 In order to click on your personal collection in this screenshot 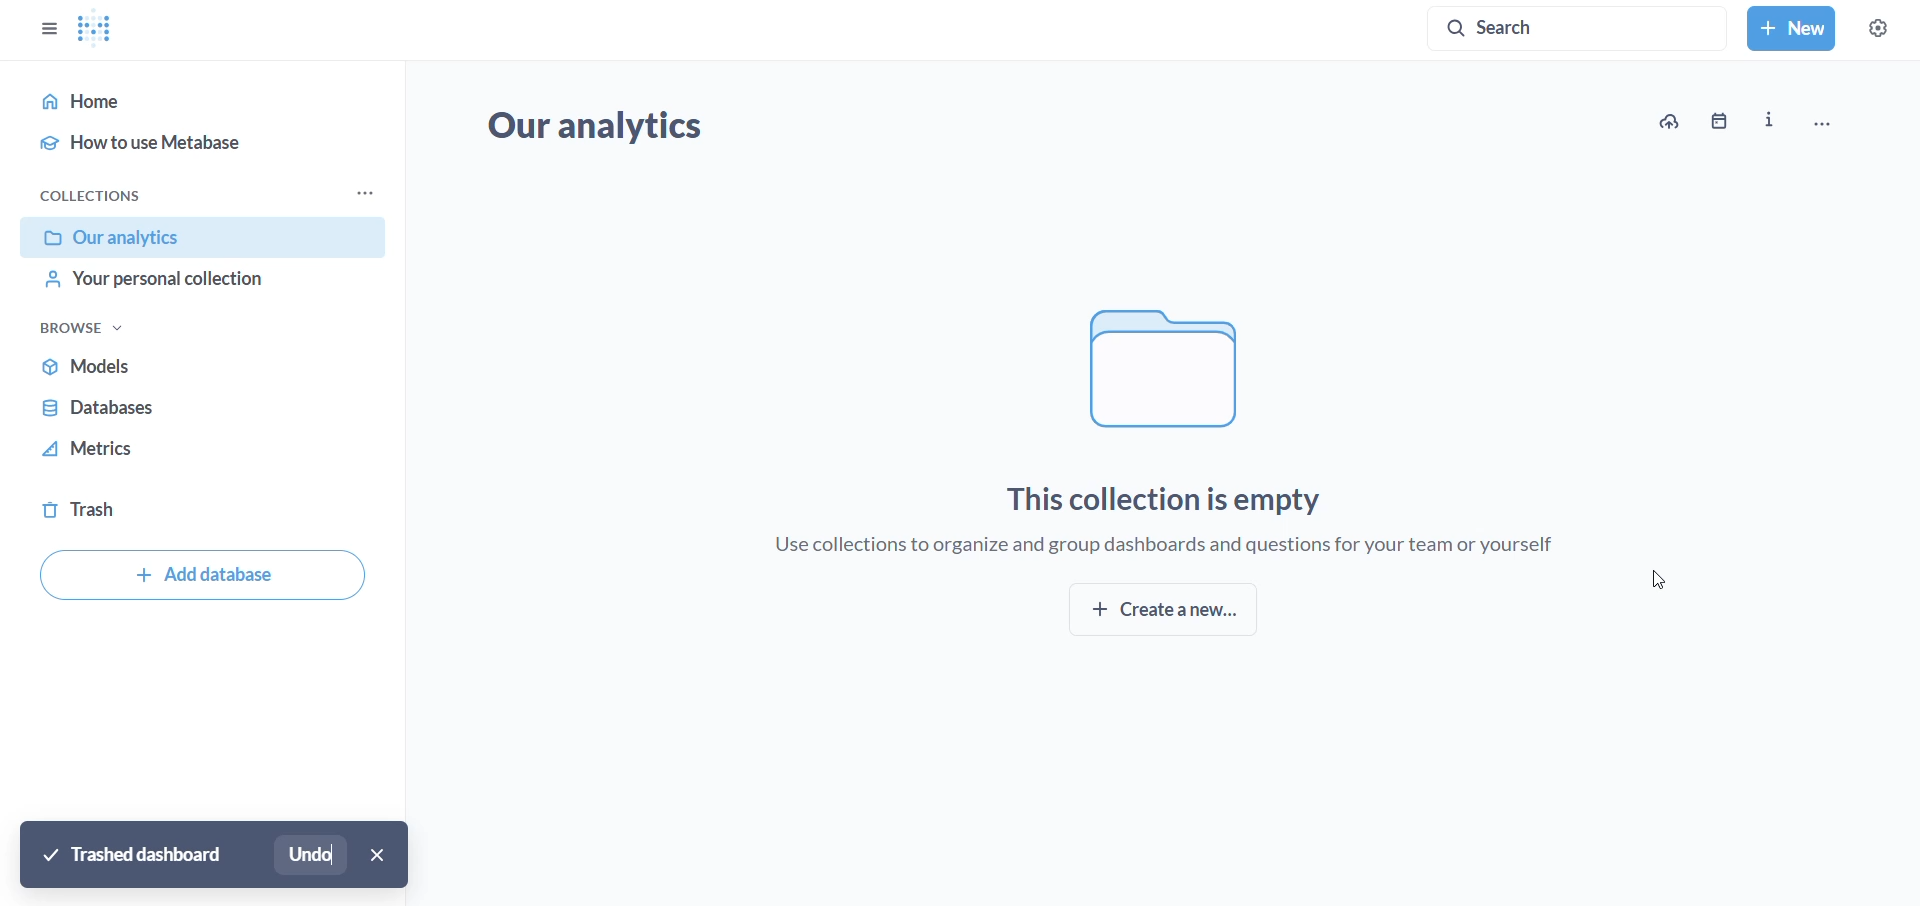, I will do `click(188, 289)`.